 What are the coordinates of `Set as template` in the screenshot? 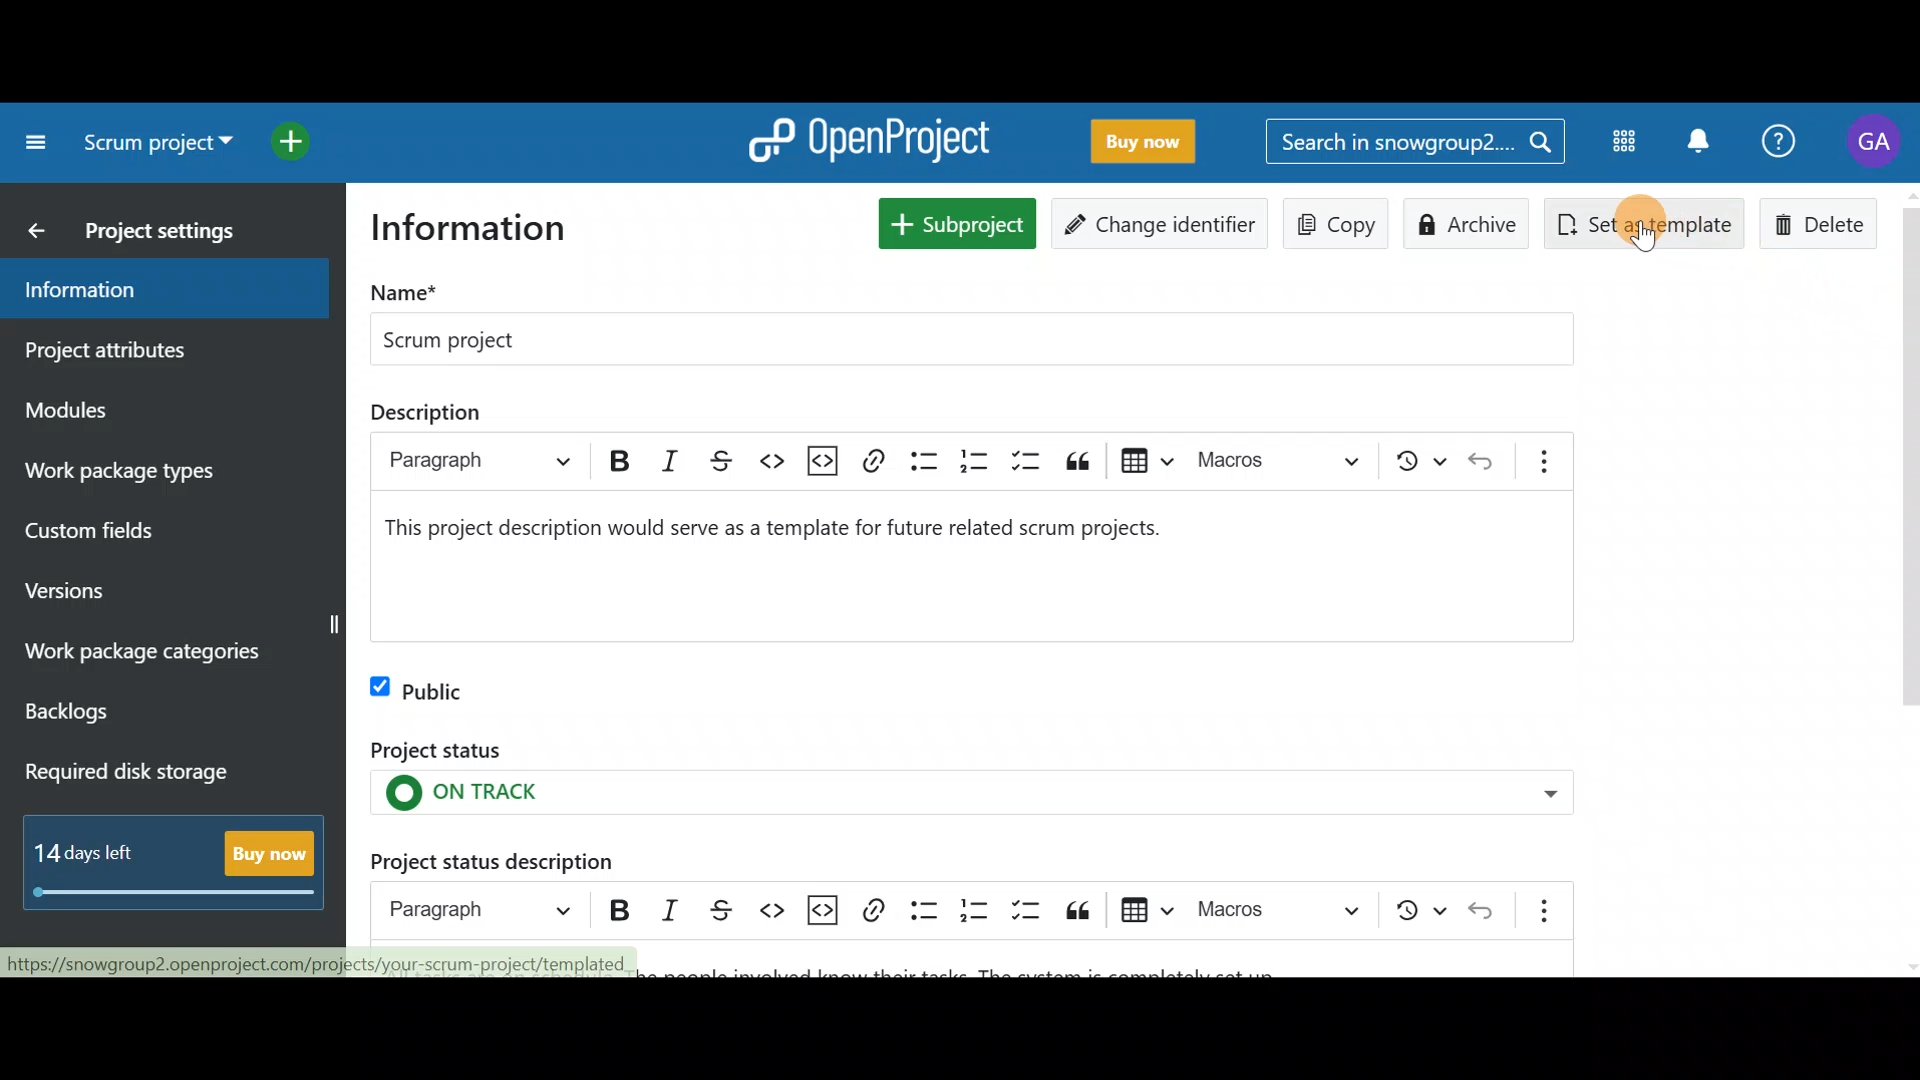 It's located at (1650, 226).